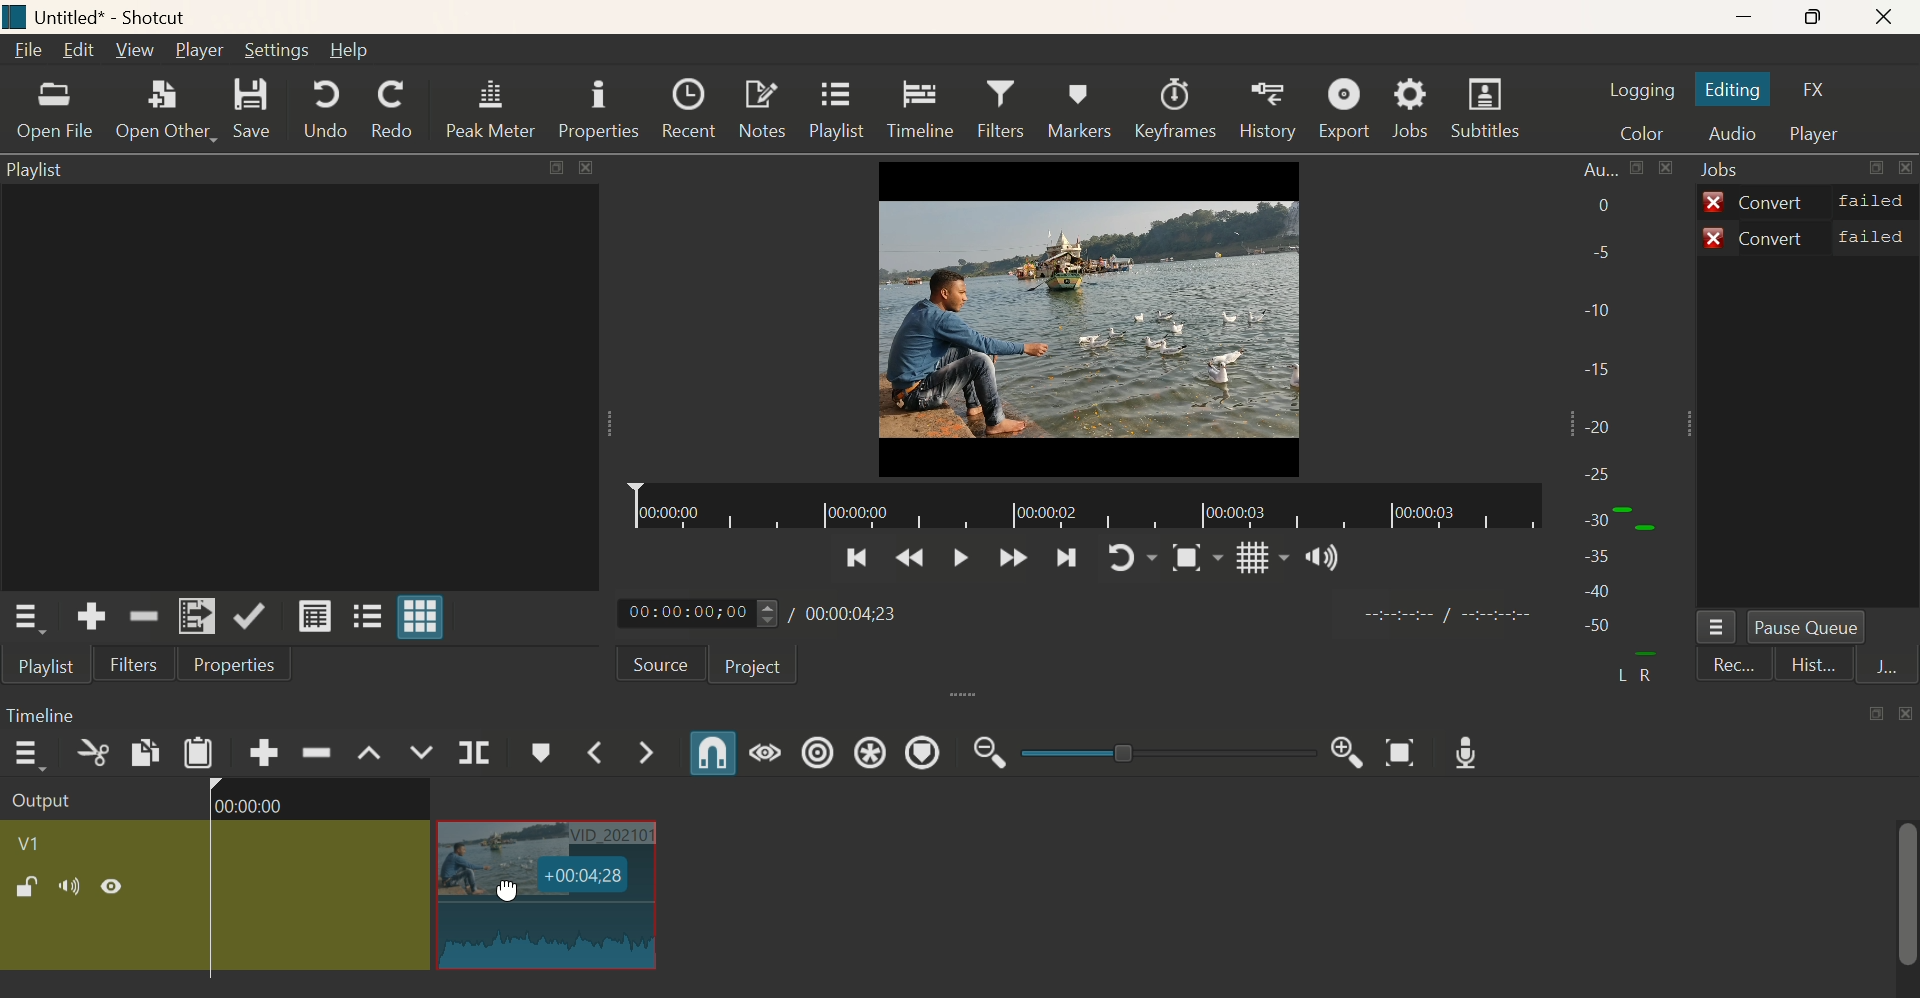 The height and width of the screenshot is (998, 1920). I want to click on , so click(131, 666).